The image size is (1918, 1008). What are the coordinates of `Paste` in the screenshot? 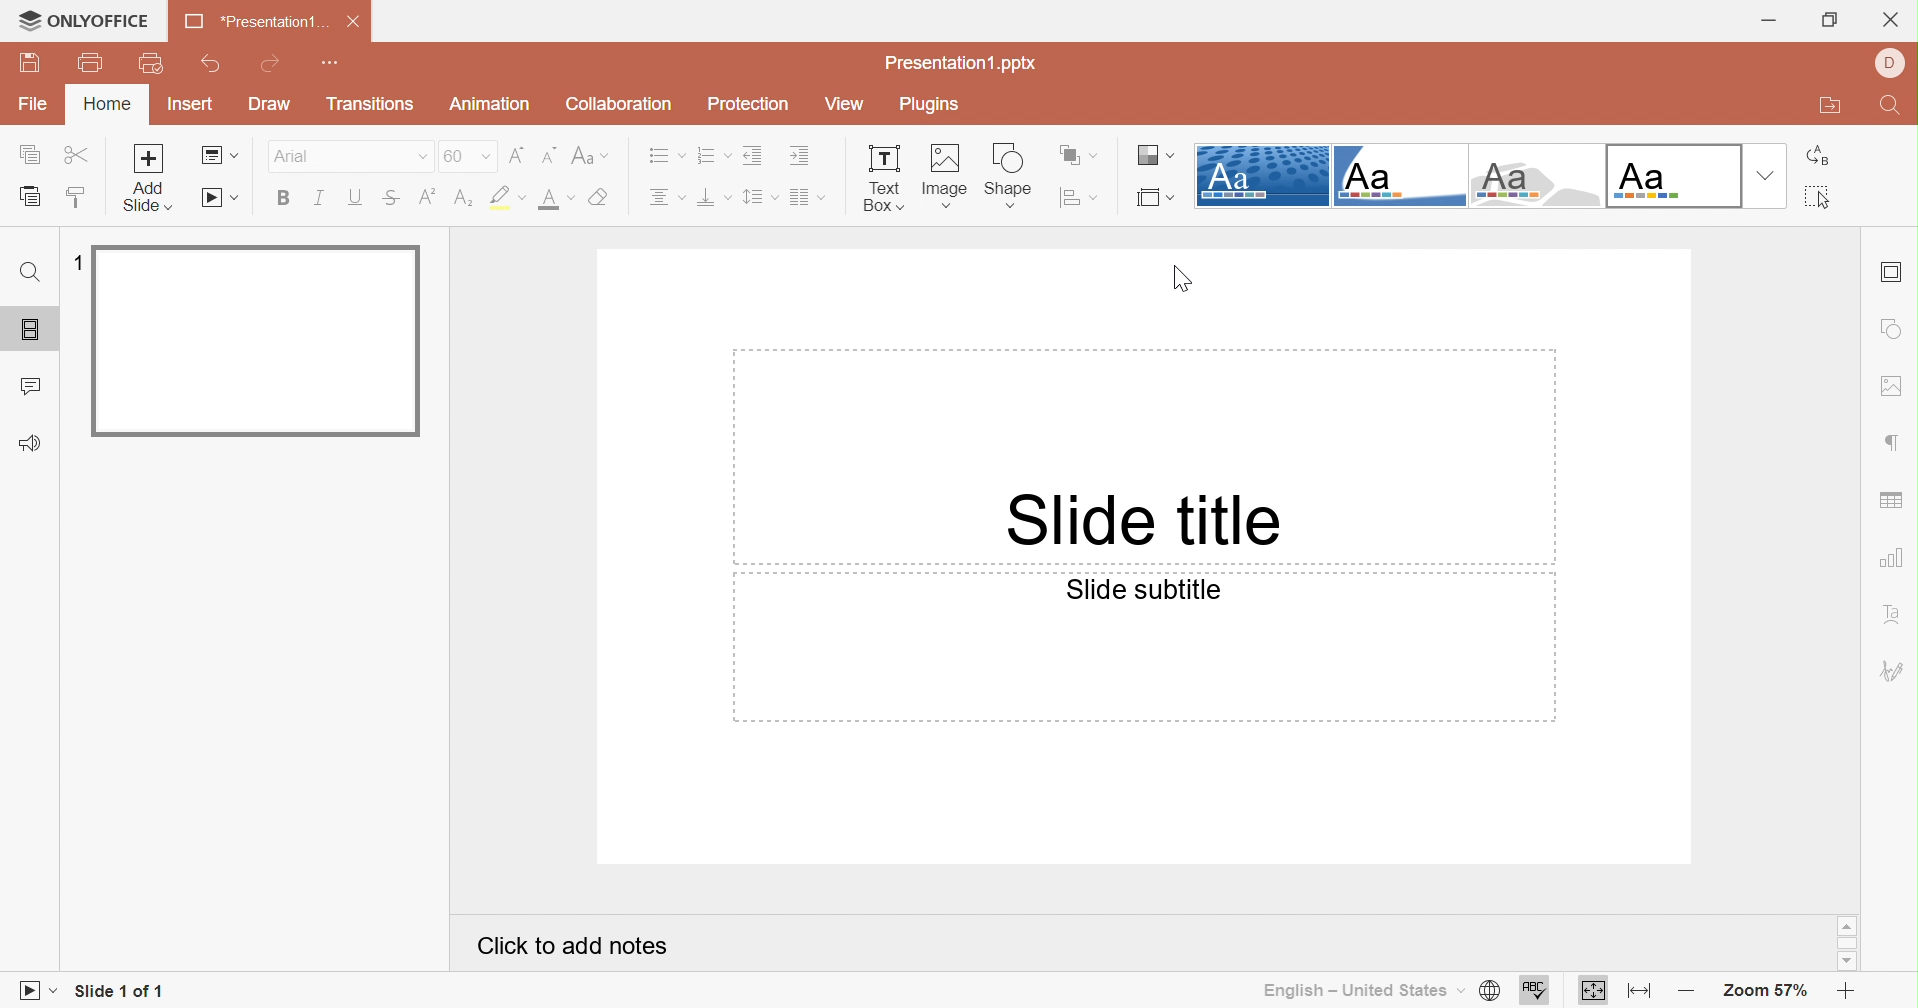 It's located at (34, 199).